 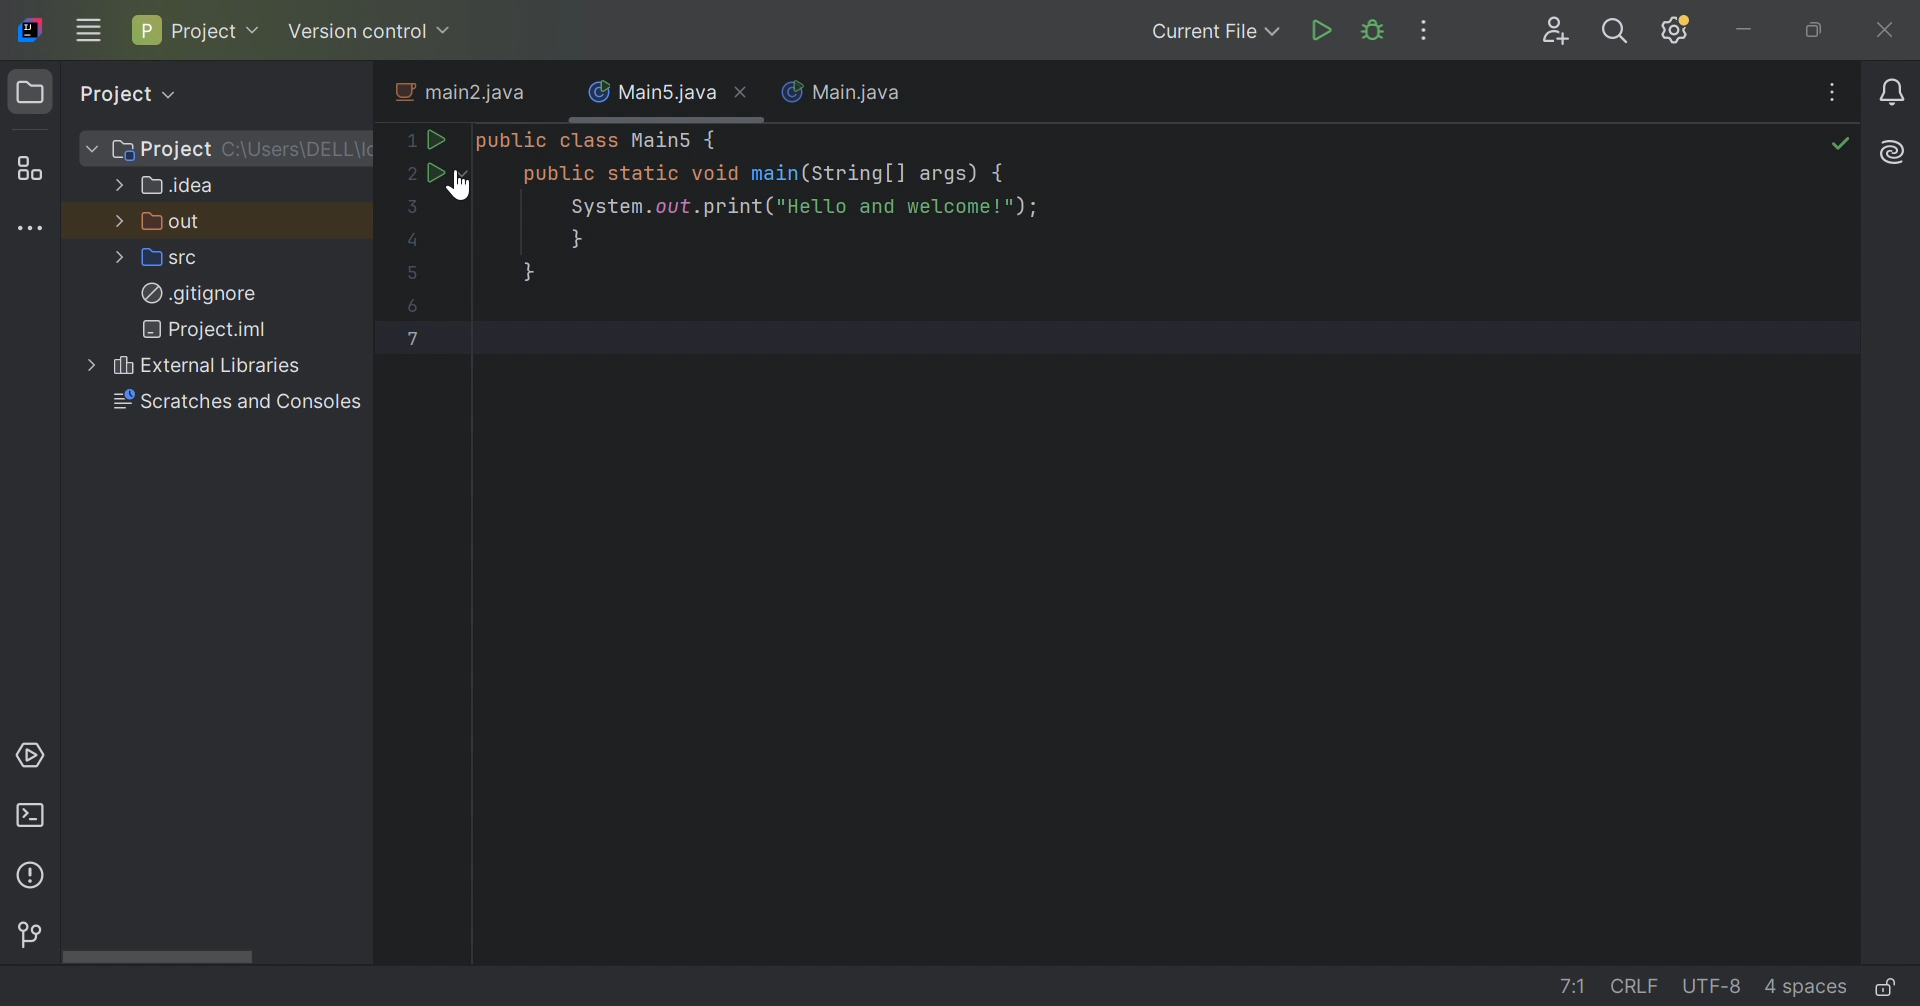 What do you see at coordinates (412, 271) in the screenshot?
I see `5` at bounding box center [412, 271].